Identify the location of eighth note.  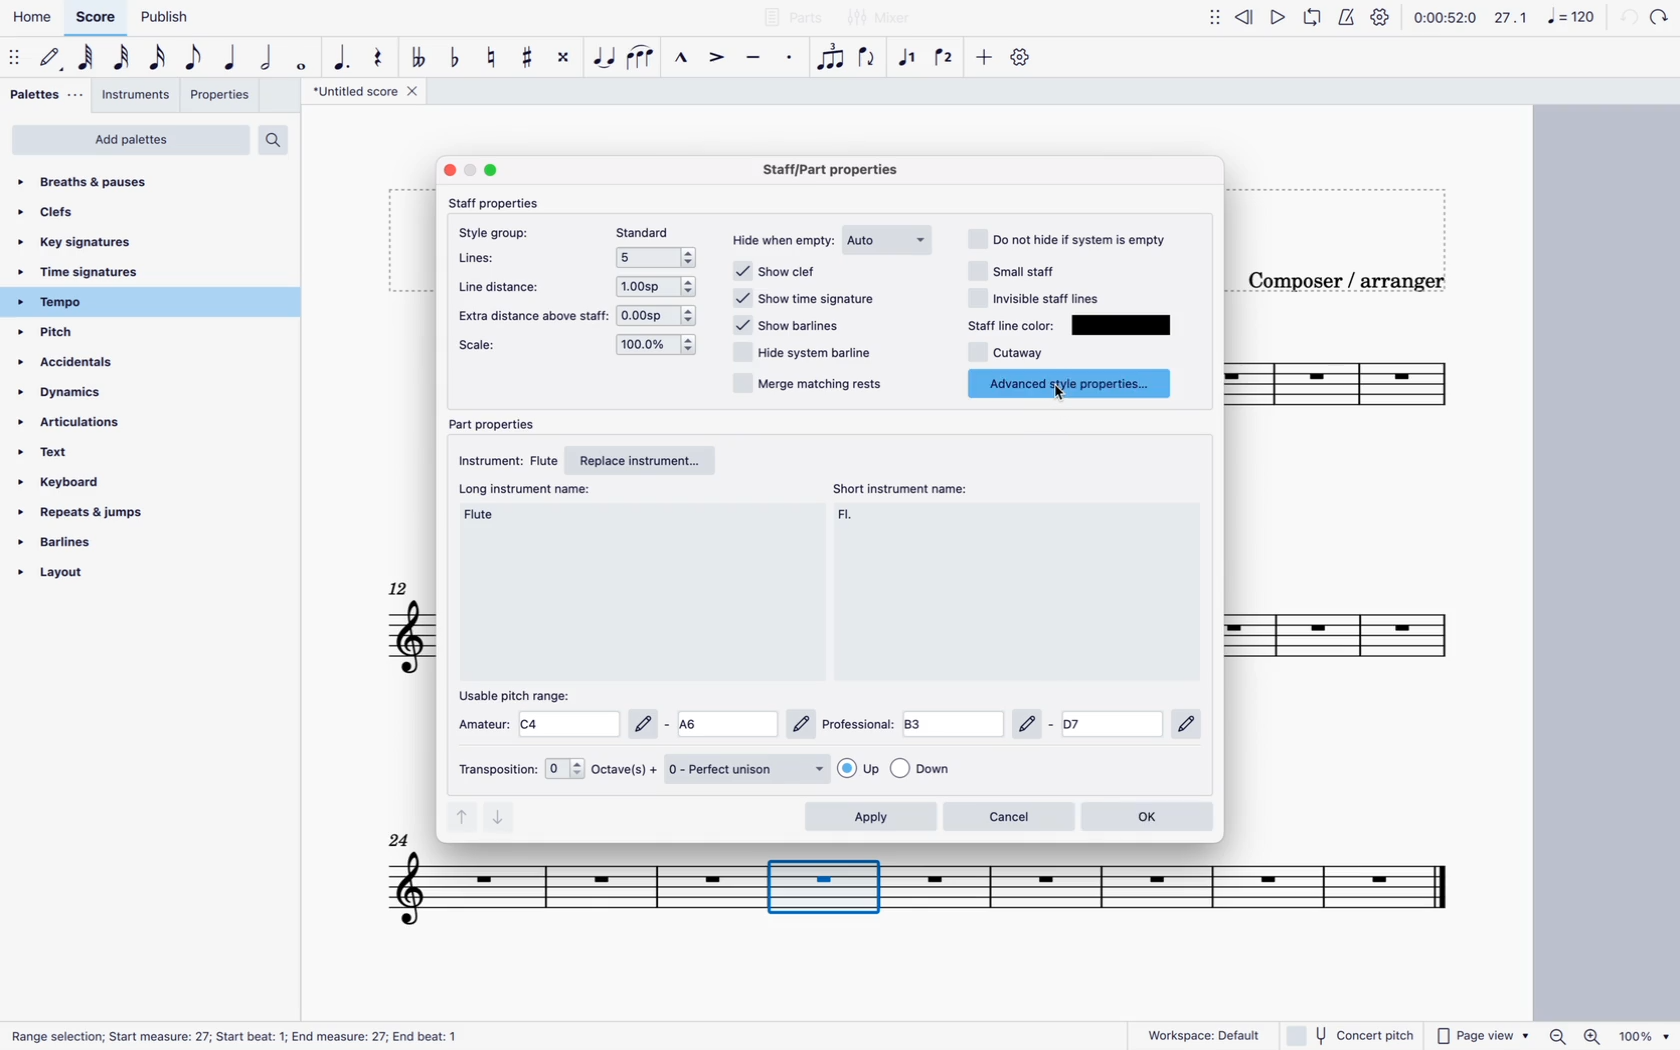
(195, 58).